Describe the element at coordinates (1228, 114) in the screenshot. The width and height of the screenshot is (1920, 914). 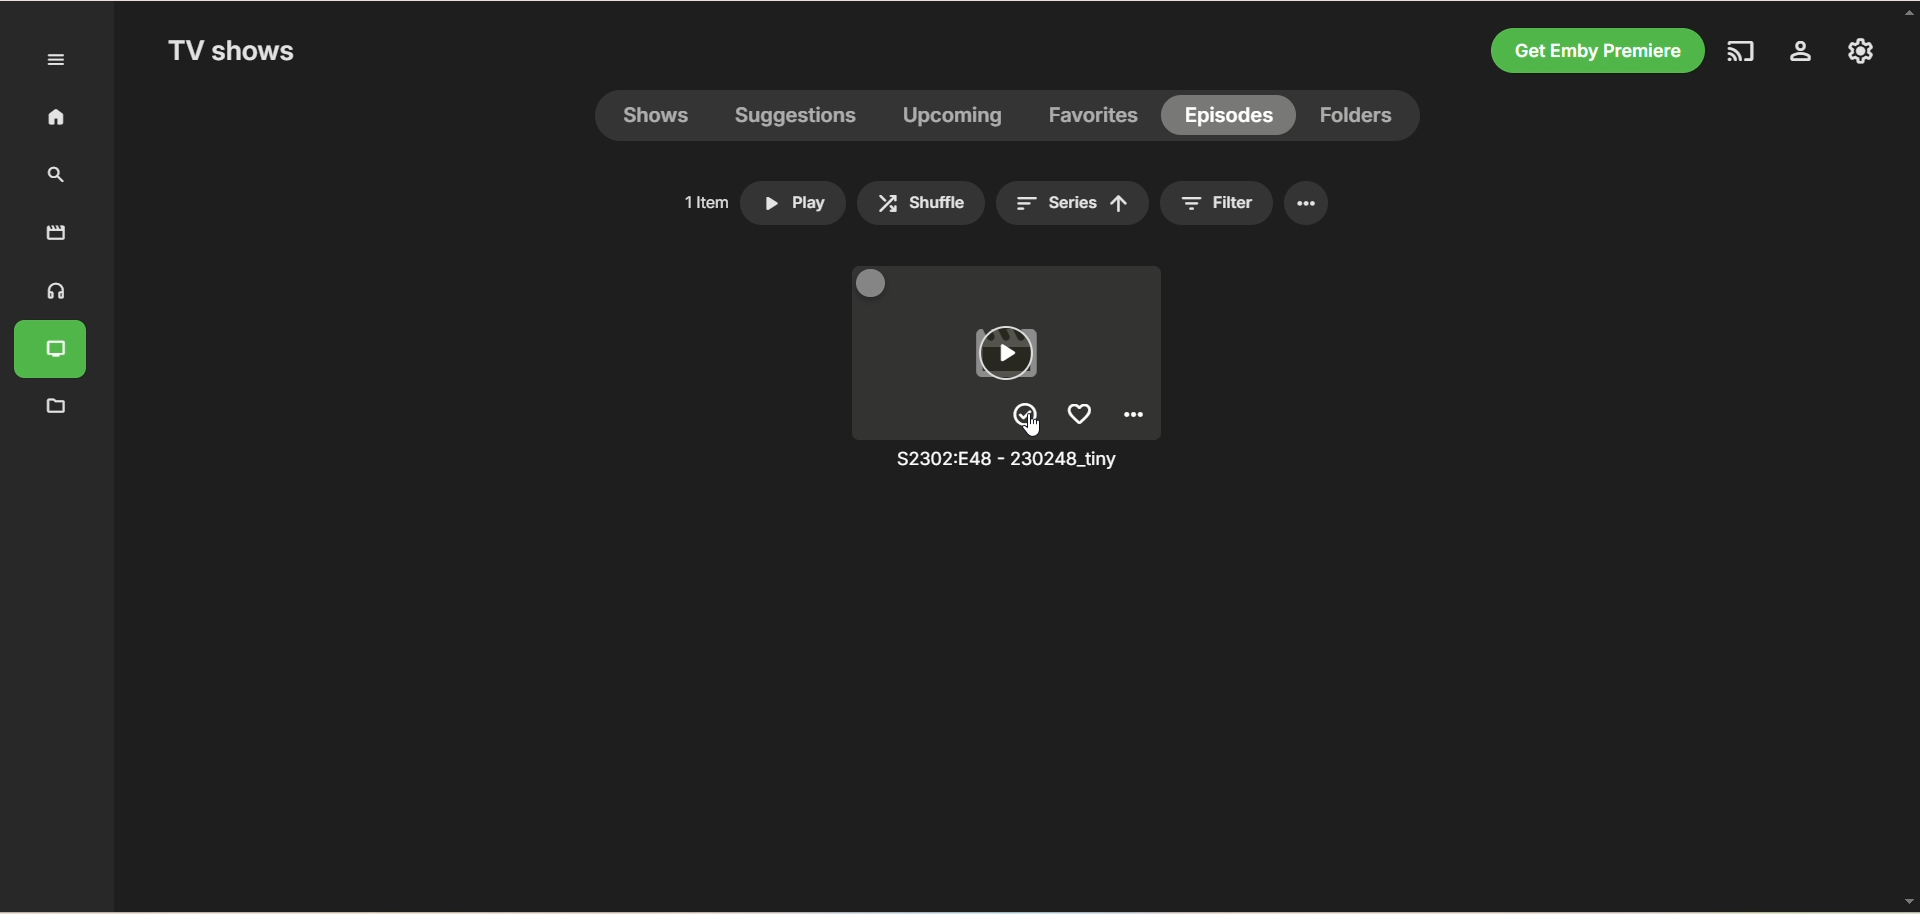
I see `episode` at that location.